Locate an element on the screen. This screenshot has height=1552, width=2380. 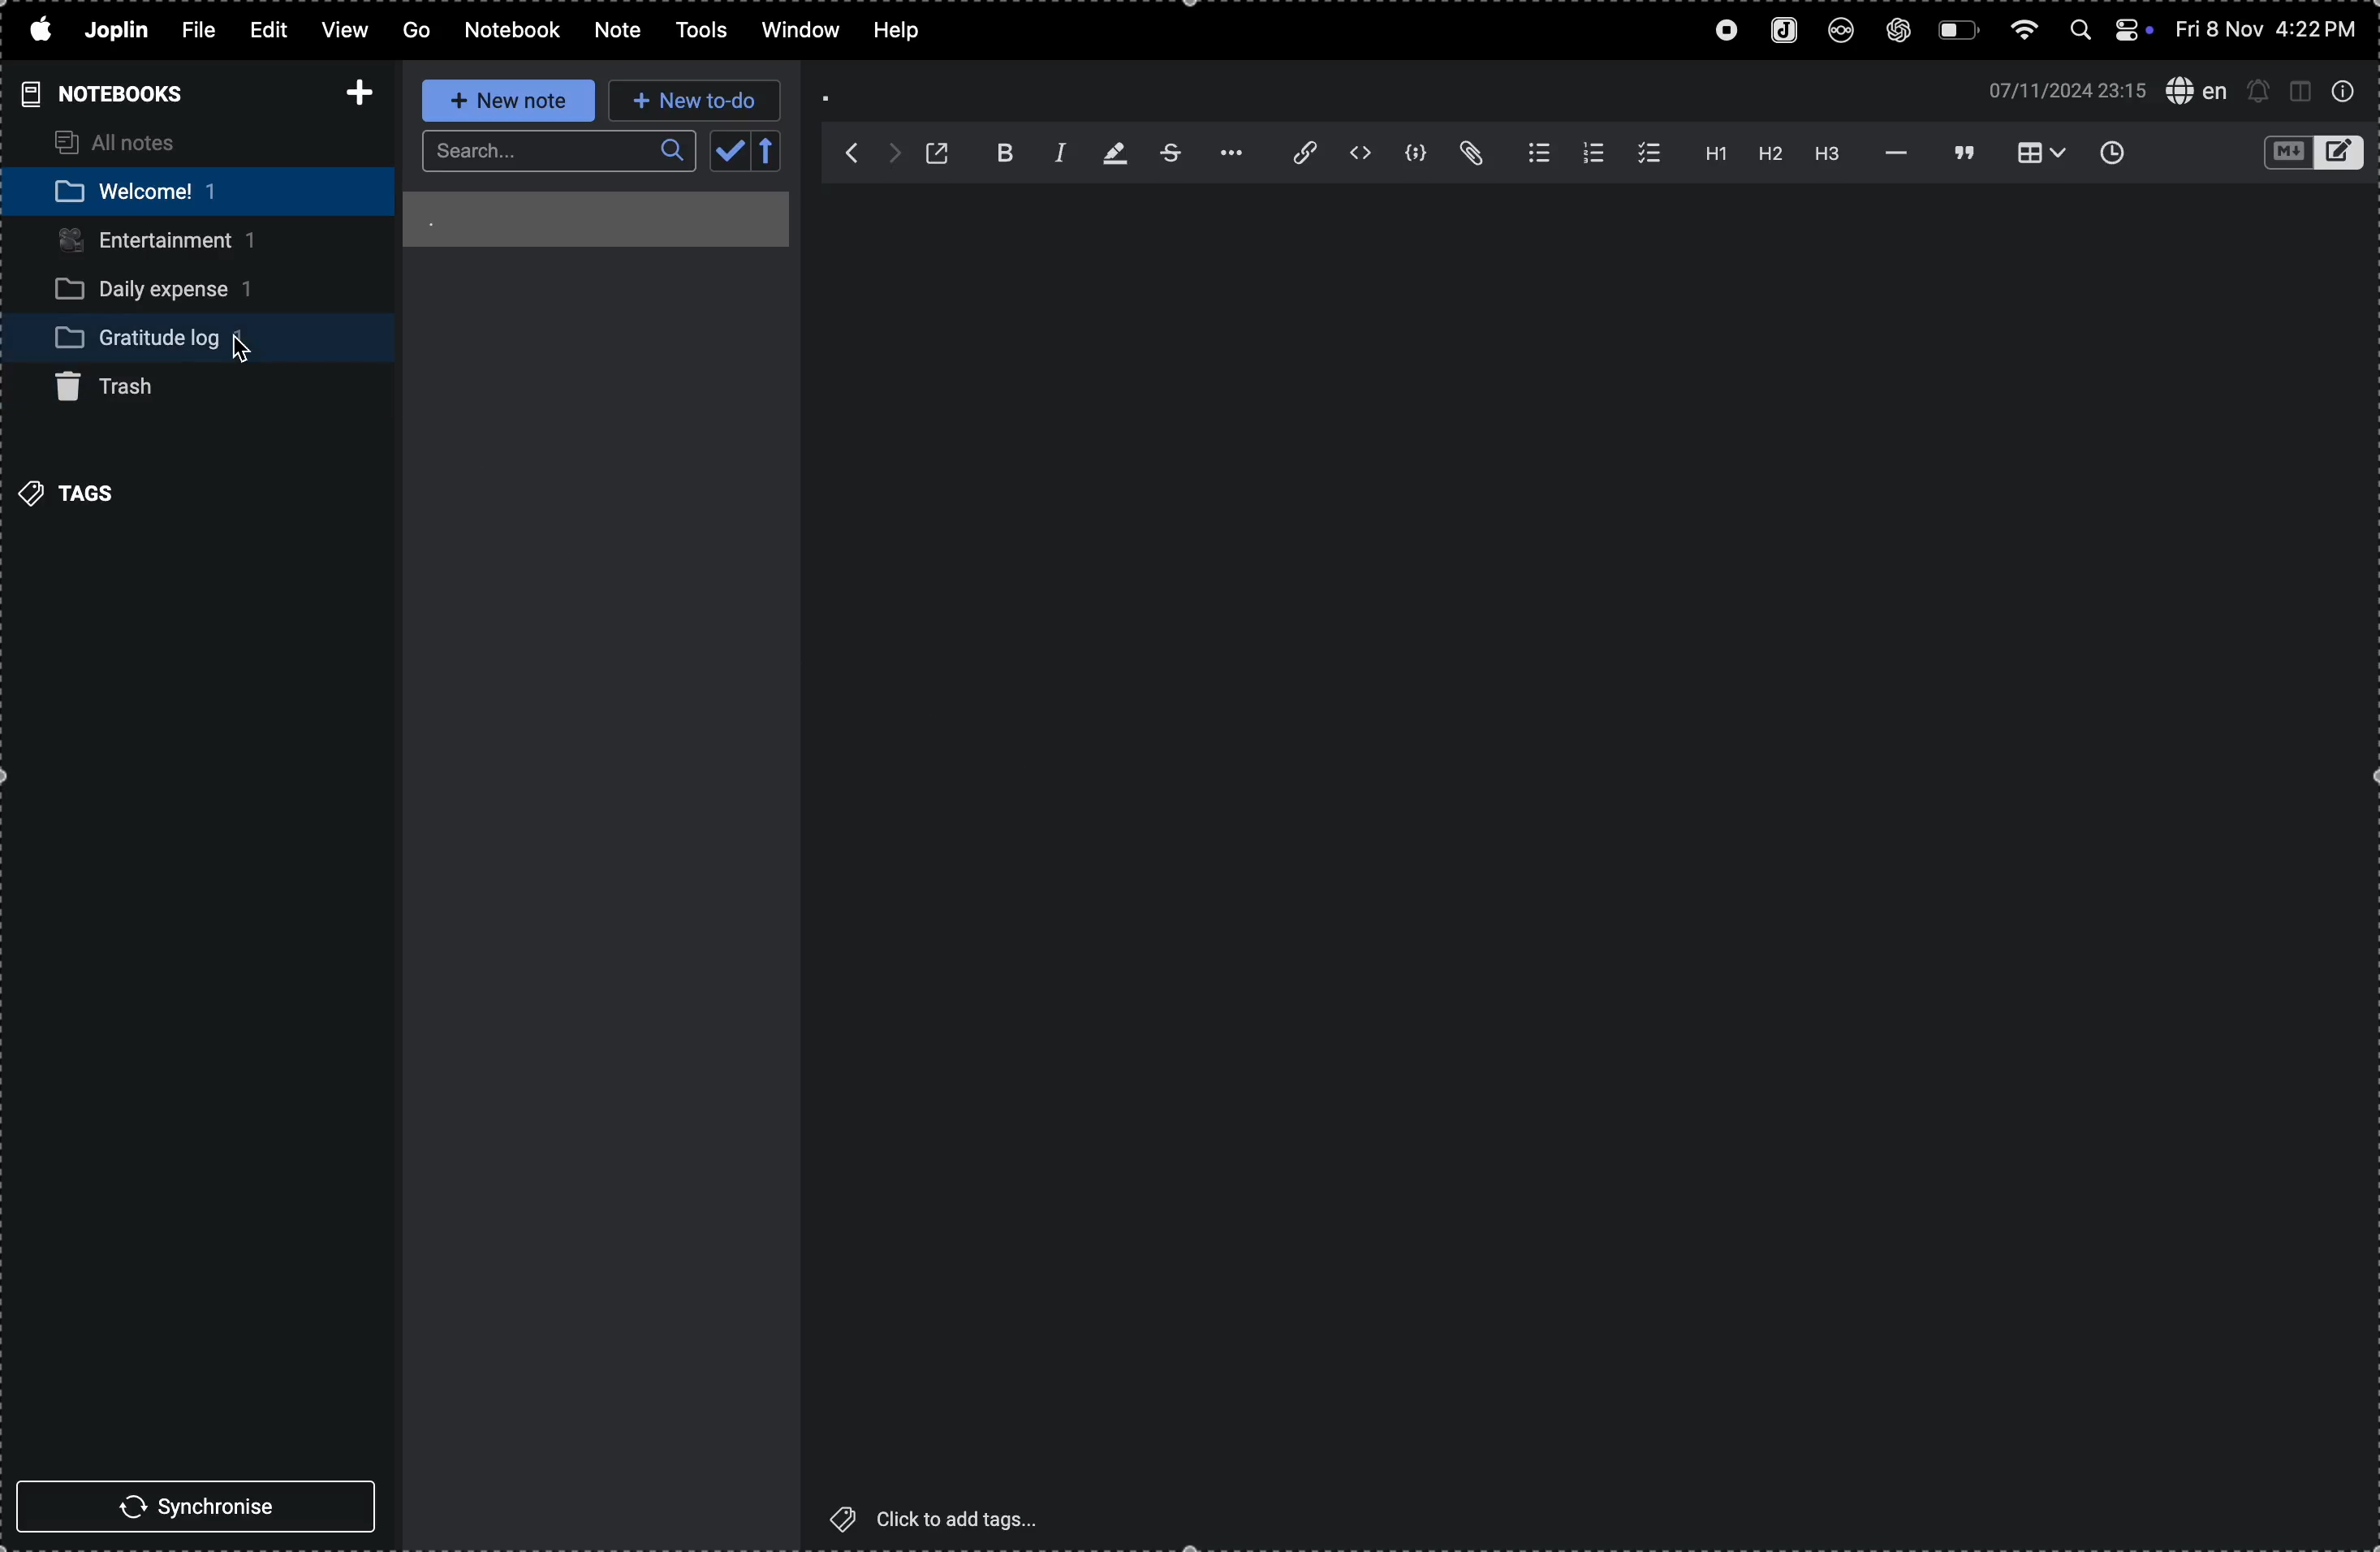
all notes is located at coordinates (112, 142).